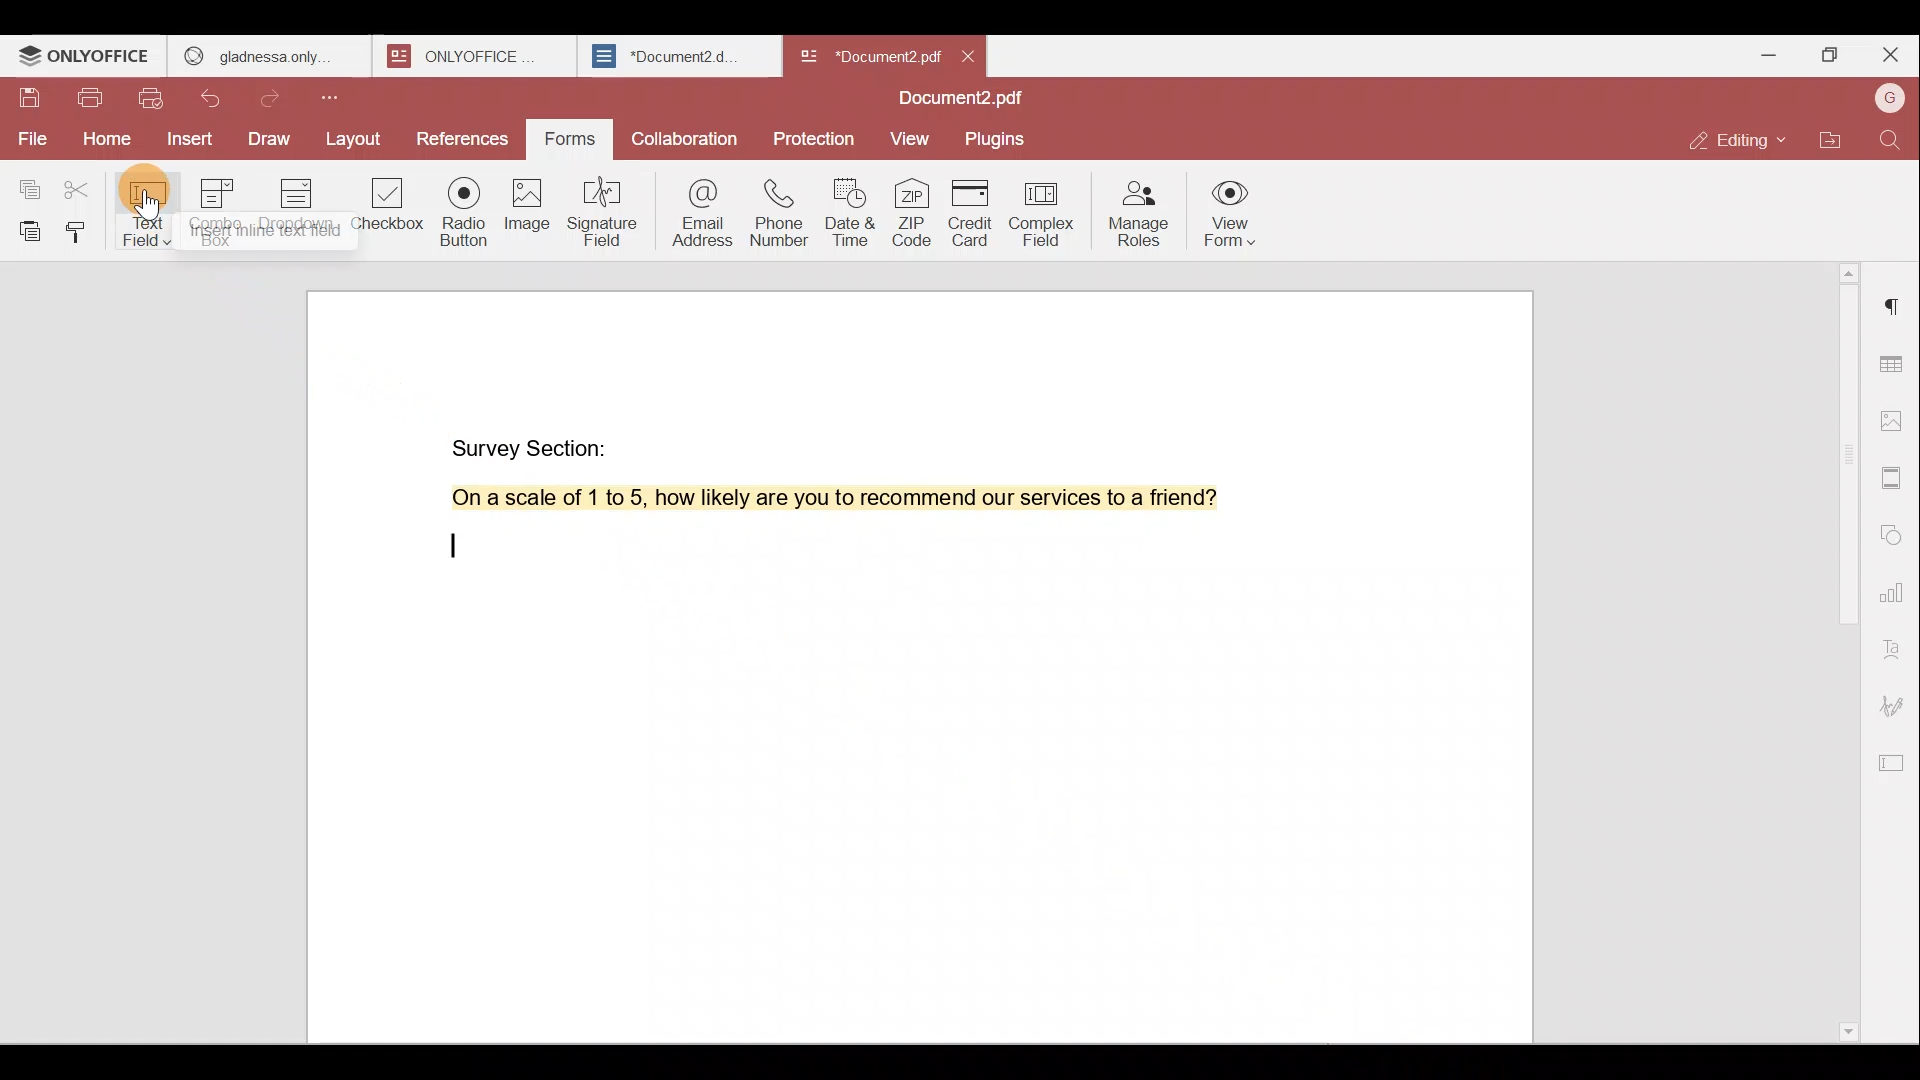 The image size is (1920, 1080). What do you see at coordinates (967, 100) in the screenshot?
I see `Document name` at bounding box center [967, 100].